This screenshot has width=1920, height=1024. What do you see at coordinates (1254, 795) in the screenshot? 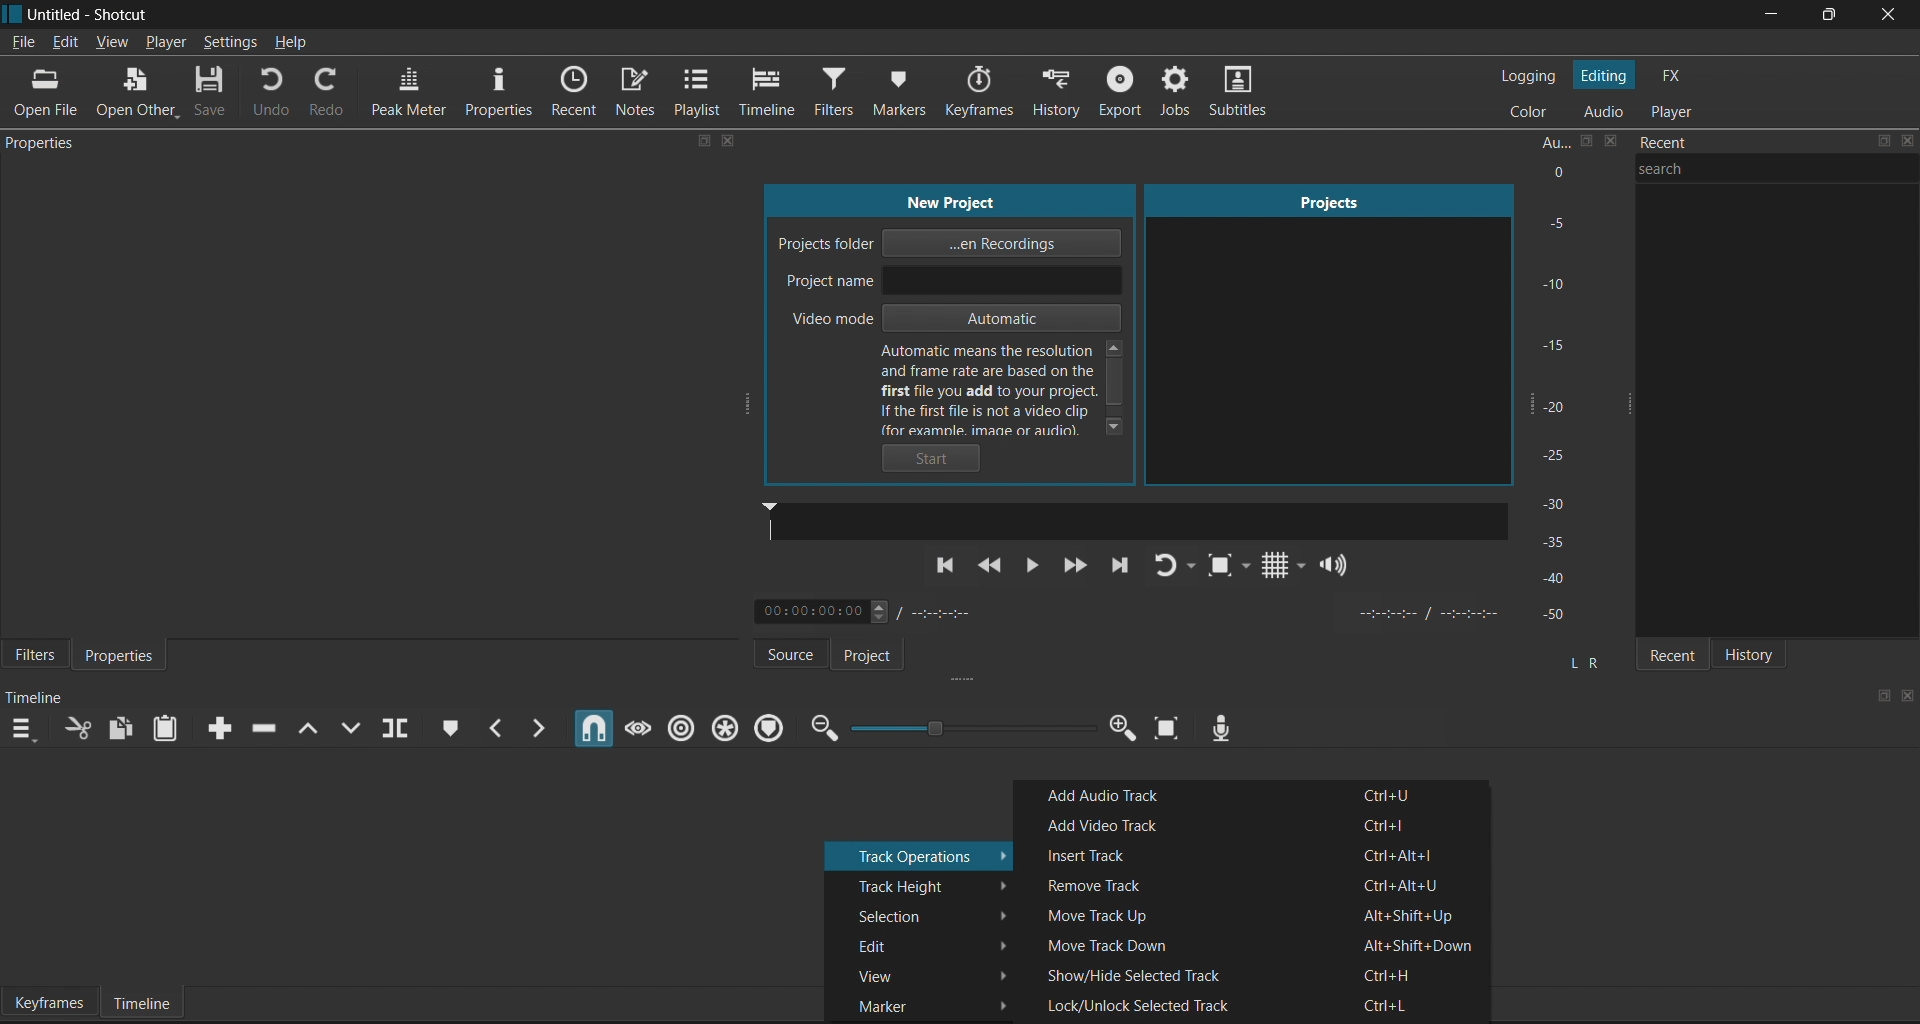
I see `Add Audio Track` at bounding box center [1254, 795].